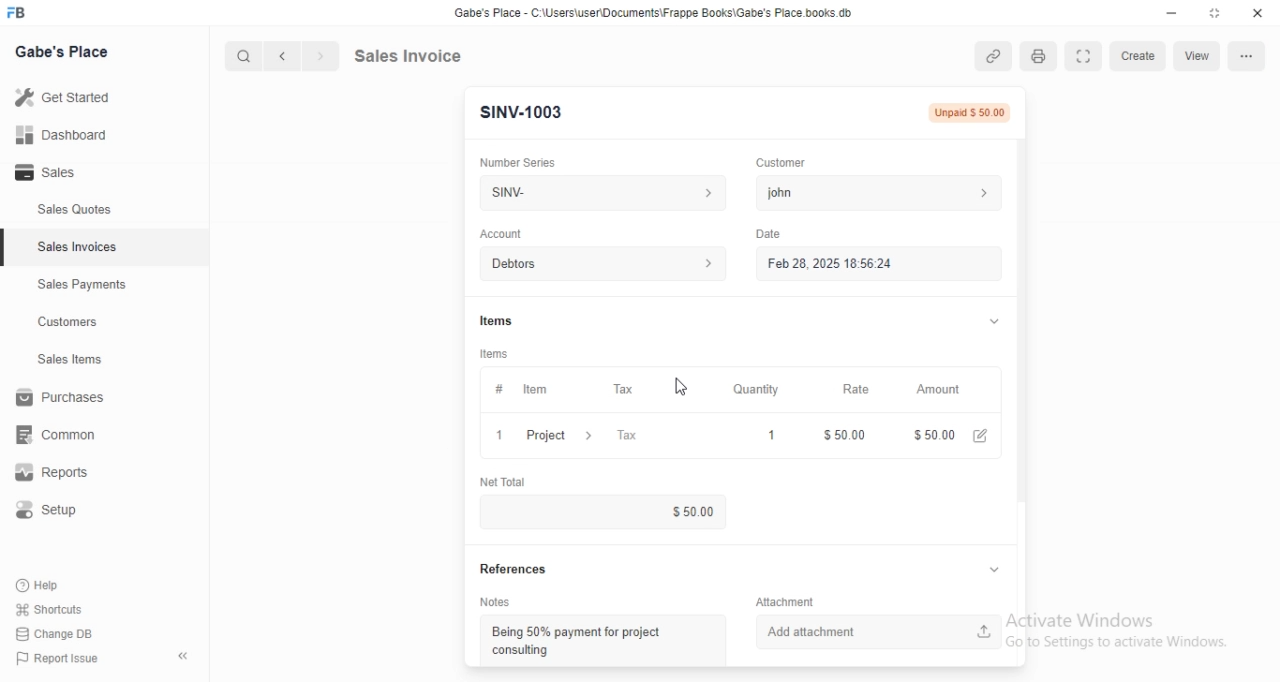 The width and height of the screenshot is (1280, 682). What do you see at coordinates (300, 56) in the screenshot?
I see `forward/backward` at bounding box center [300, 56].